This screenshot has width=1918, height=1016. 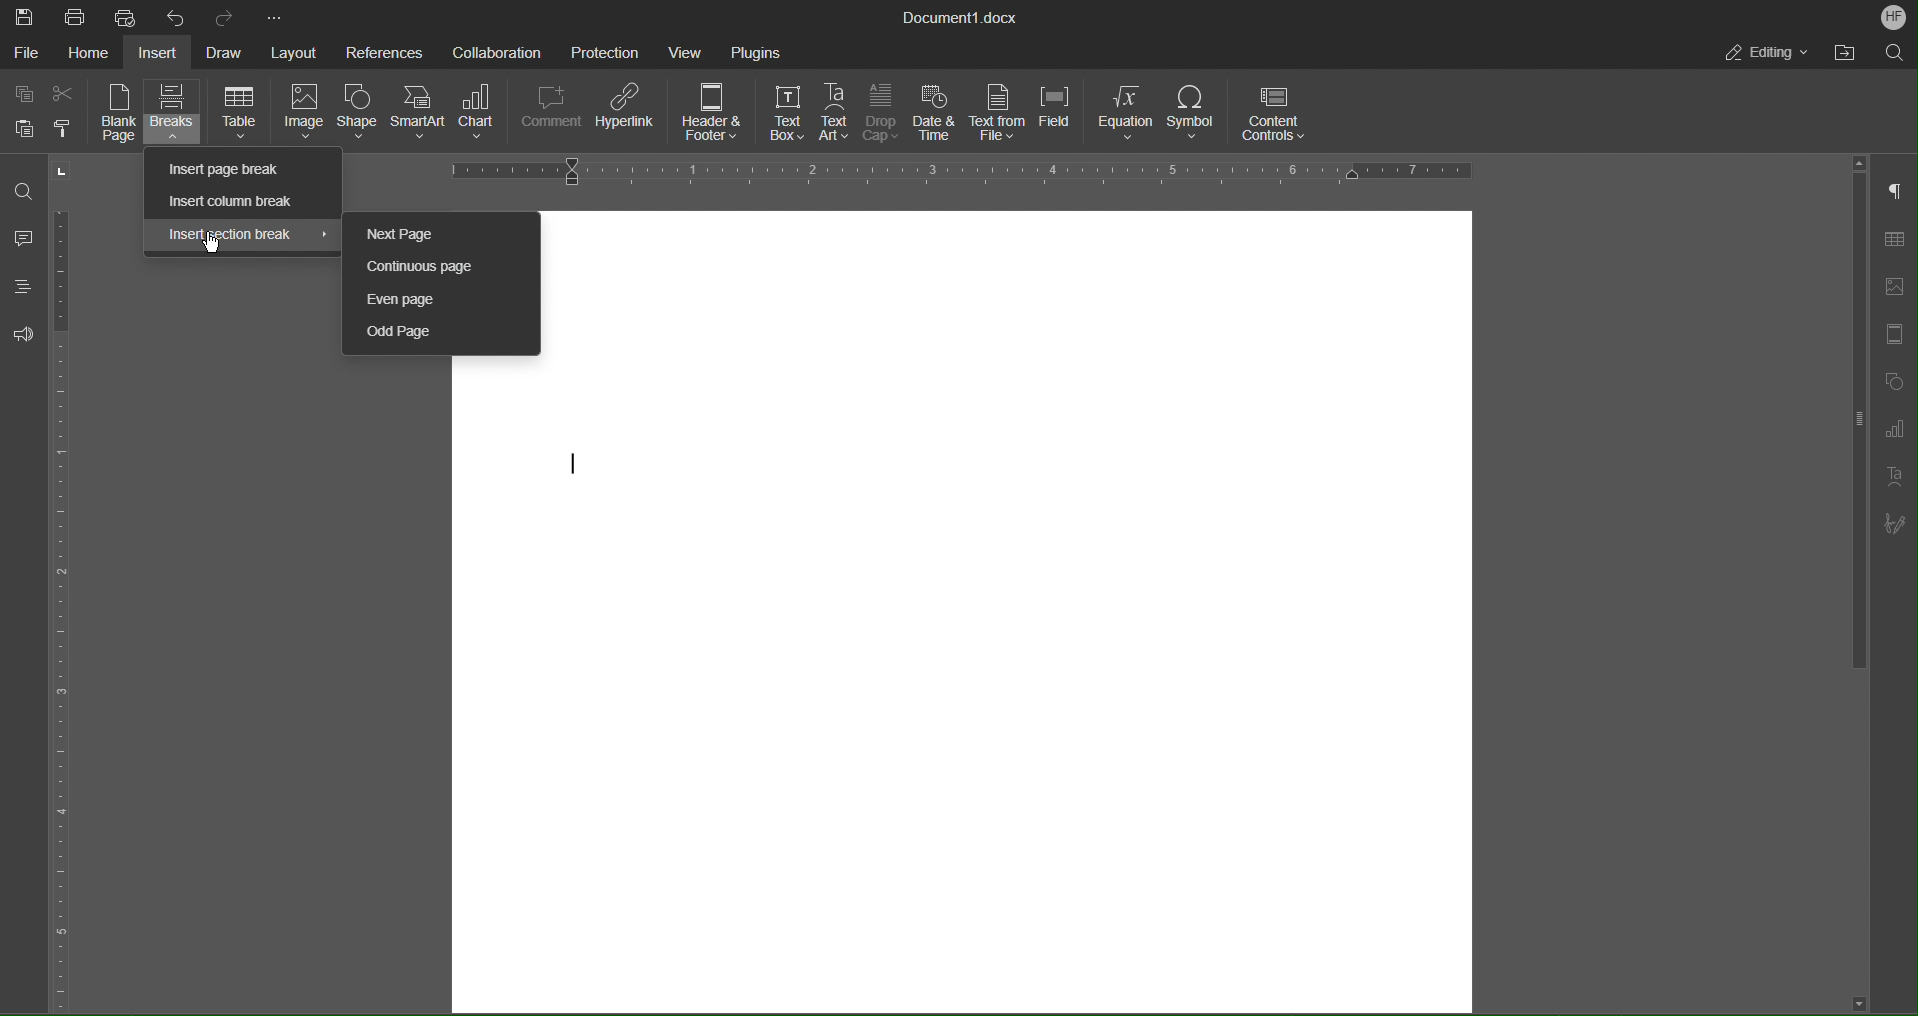 What do you see at coordinates (1894, 333) in the screenshot?
I see `Header/Footer` at bounding box center [1894, 333].